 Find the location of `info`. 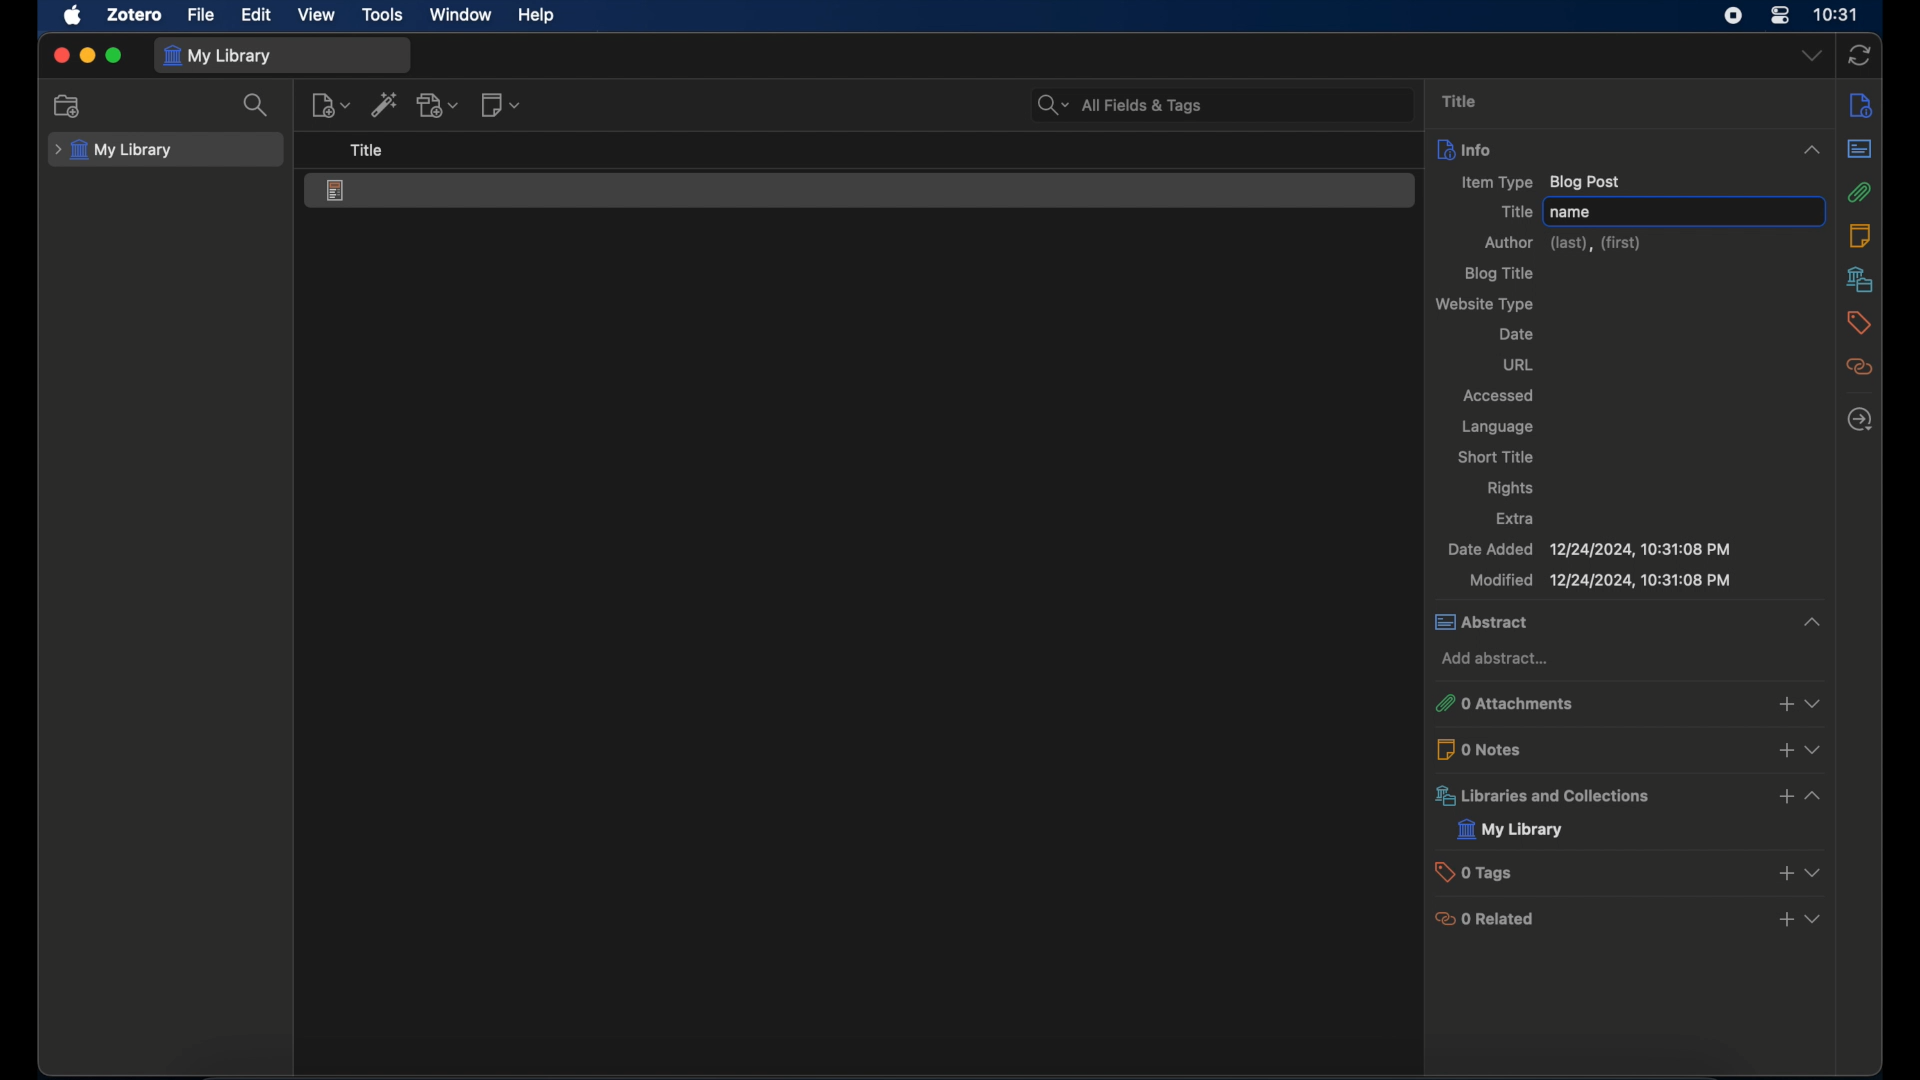

info is located at coordinates (1631, 148).